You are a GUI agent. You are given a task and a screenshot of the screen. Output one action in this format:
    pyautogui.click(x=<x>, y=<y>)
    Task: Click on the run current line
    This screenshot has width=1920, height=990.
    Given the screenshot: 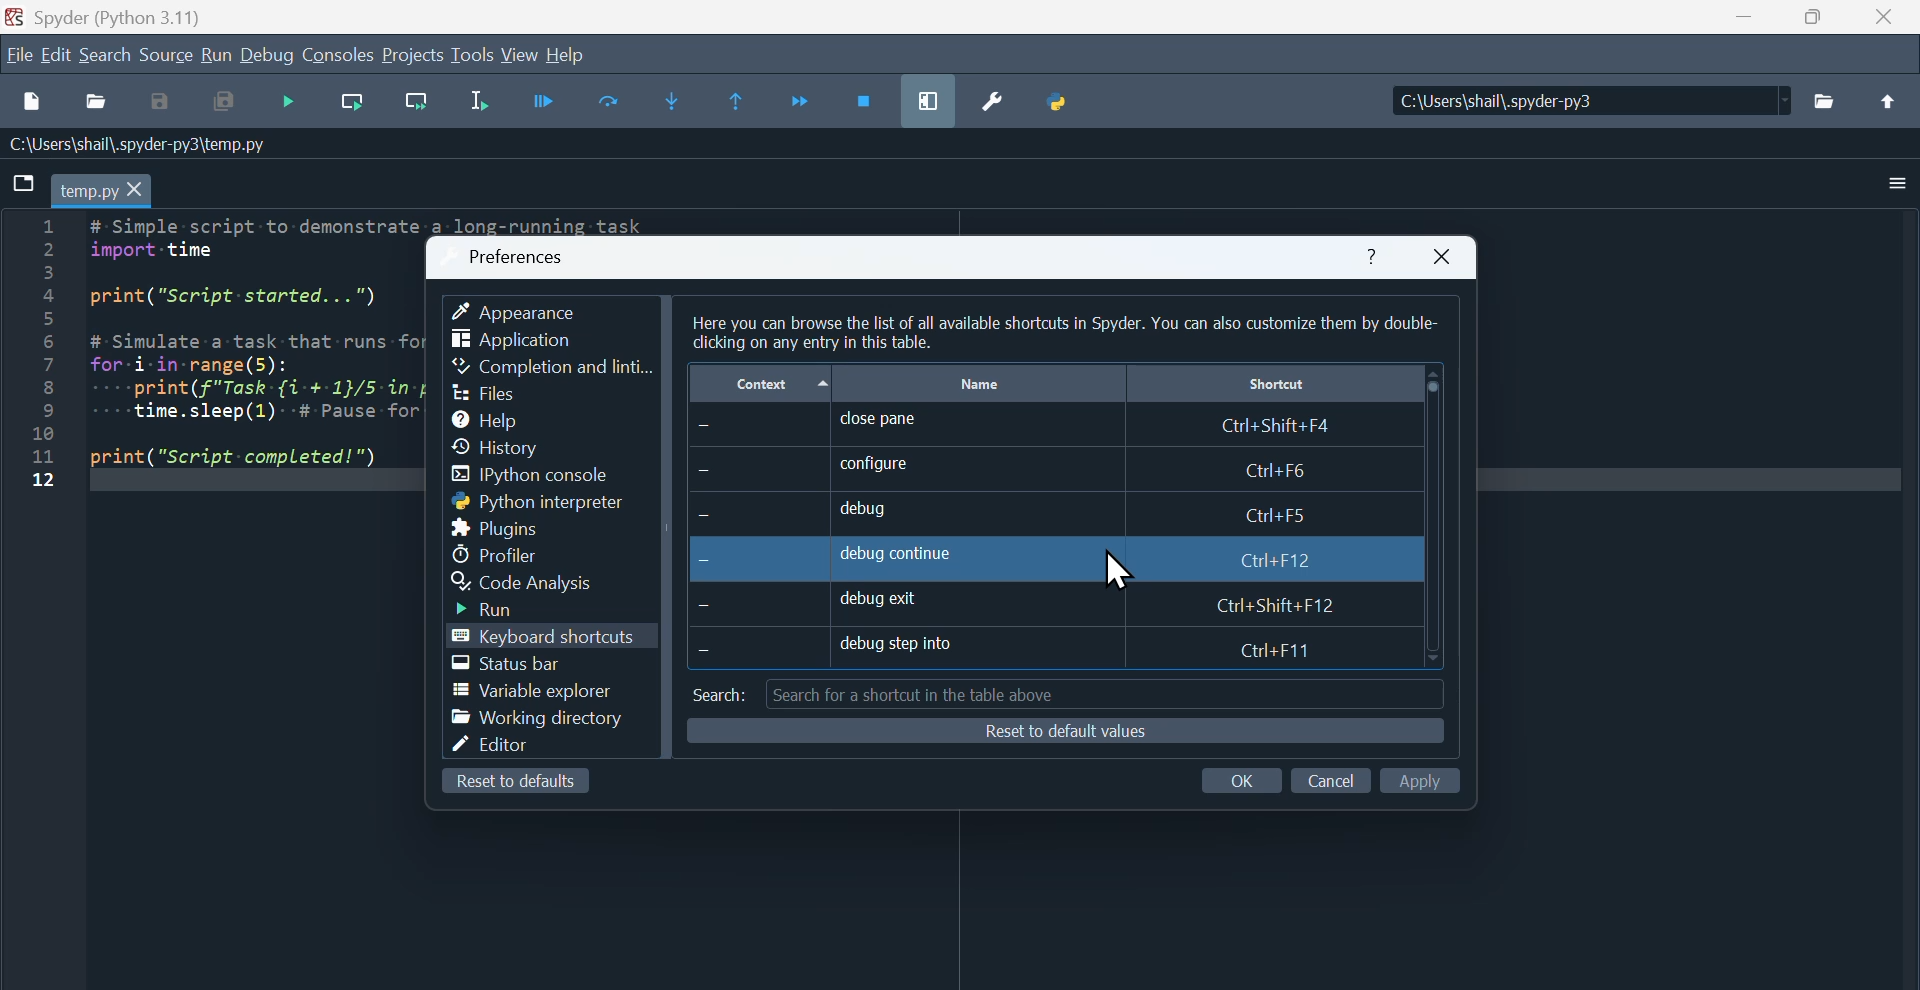 What is the action you would take?
    pyautogui.click(x=352, y=106)
    